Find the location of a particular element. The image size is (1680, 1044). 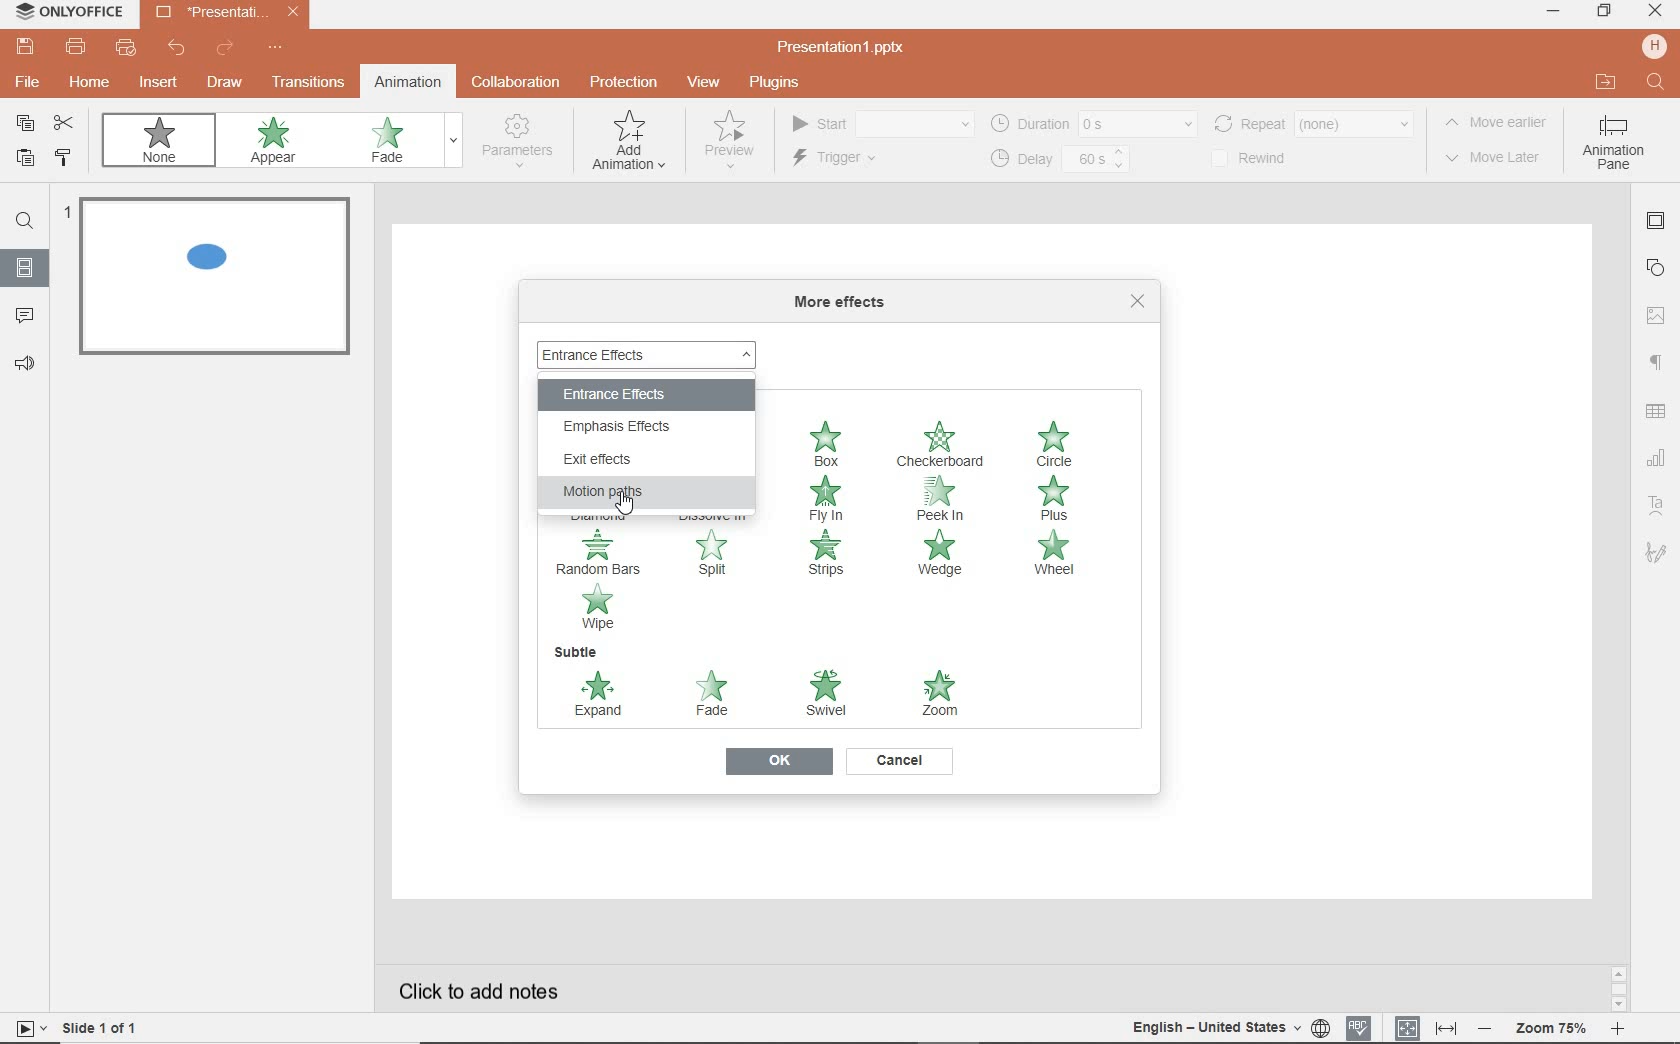

MORE EFFECTS is located at coordinates (845, 303).